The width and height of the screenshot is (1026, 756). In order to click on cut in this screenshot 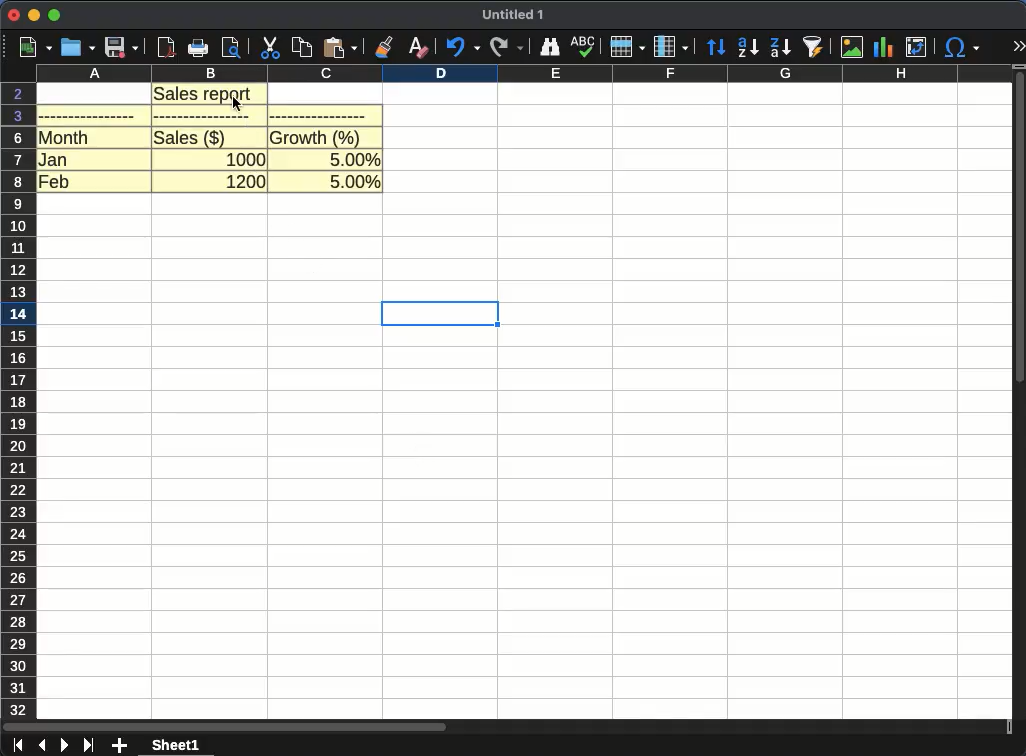, I will do `click(271, 48)`.